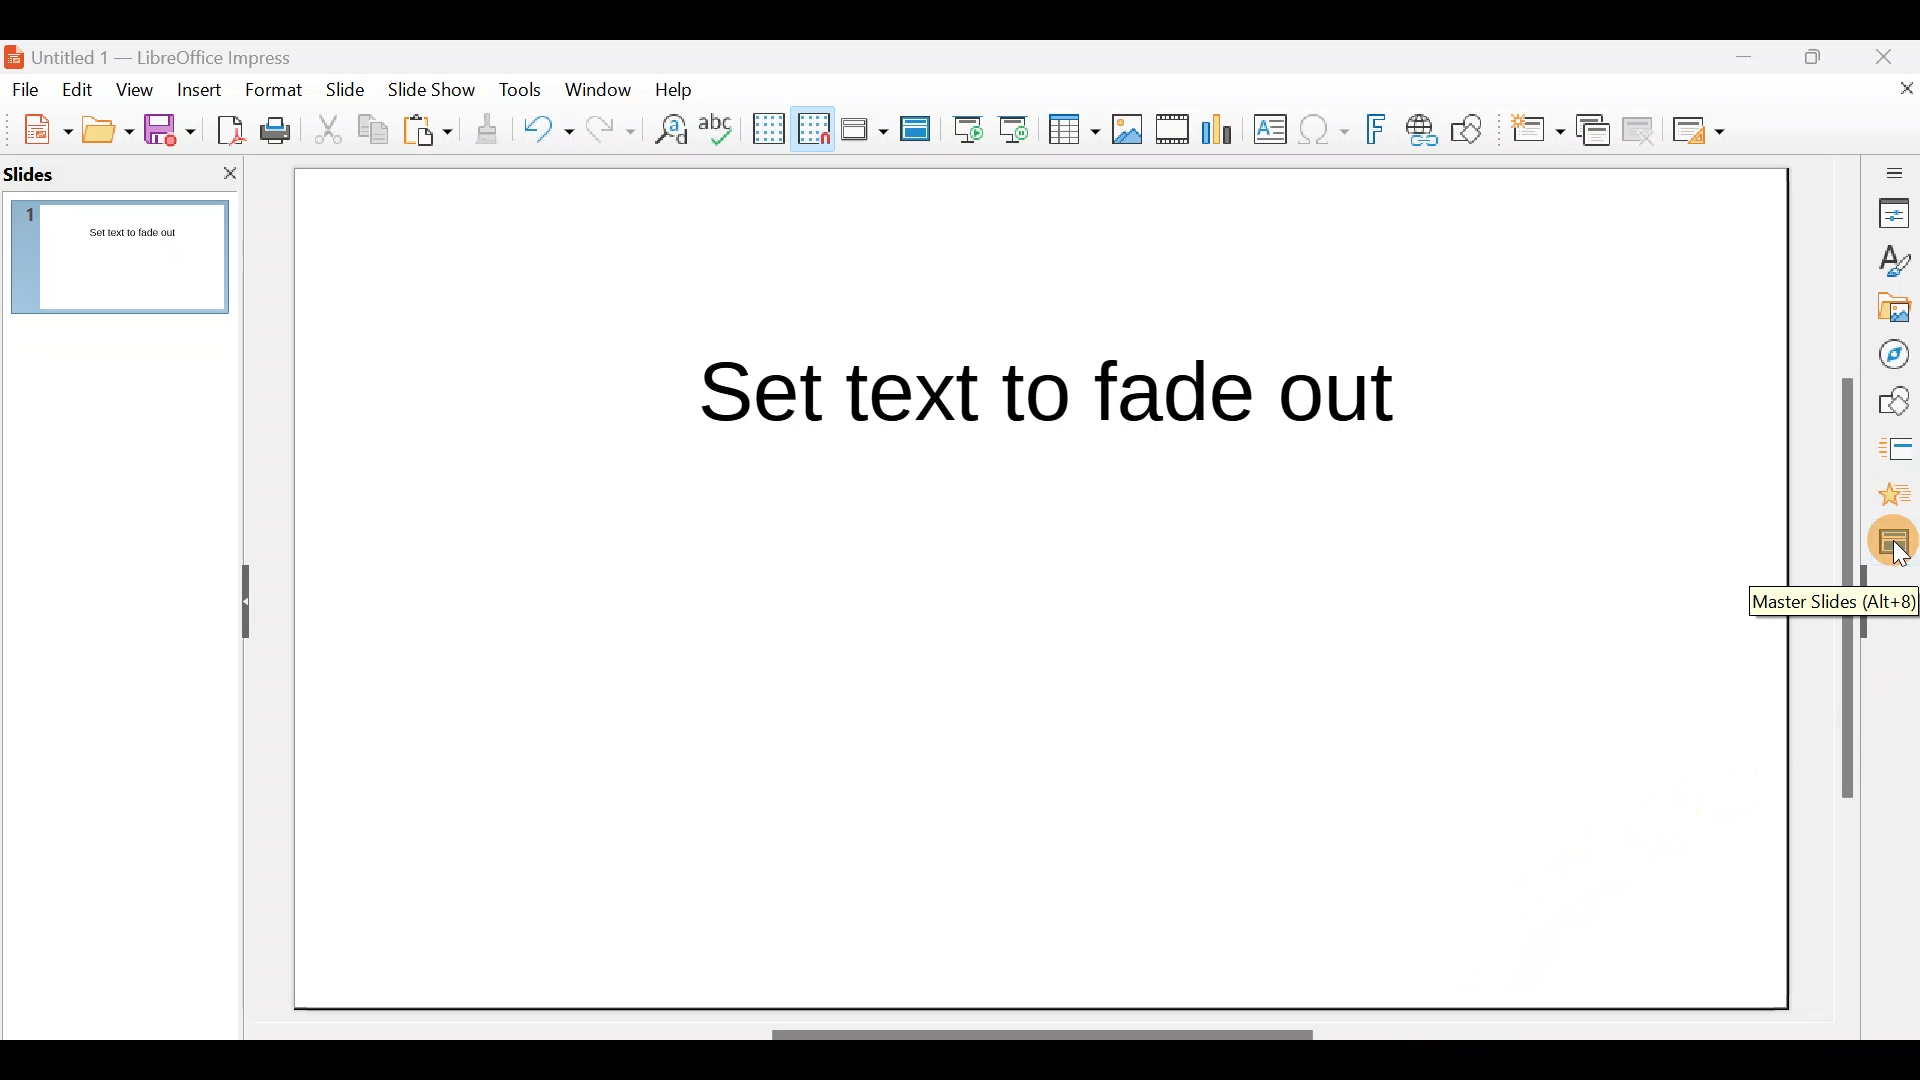  Describe the element at coordinates (1894, 501) in the screenshot. I see `Animation` at that location.